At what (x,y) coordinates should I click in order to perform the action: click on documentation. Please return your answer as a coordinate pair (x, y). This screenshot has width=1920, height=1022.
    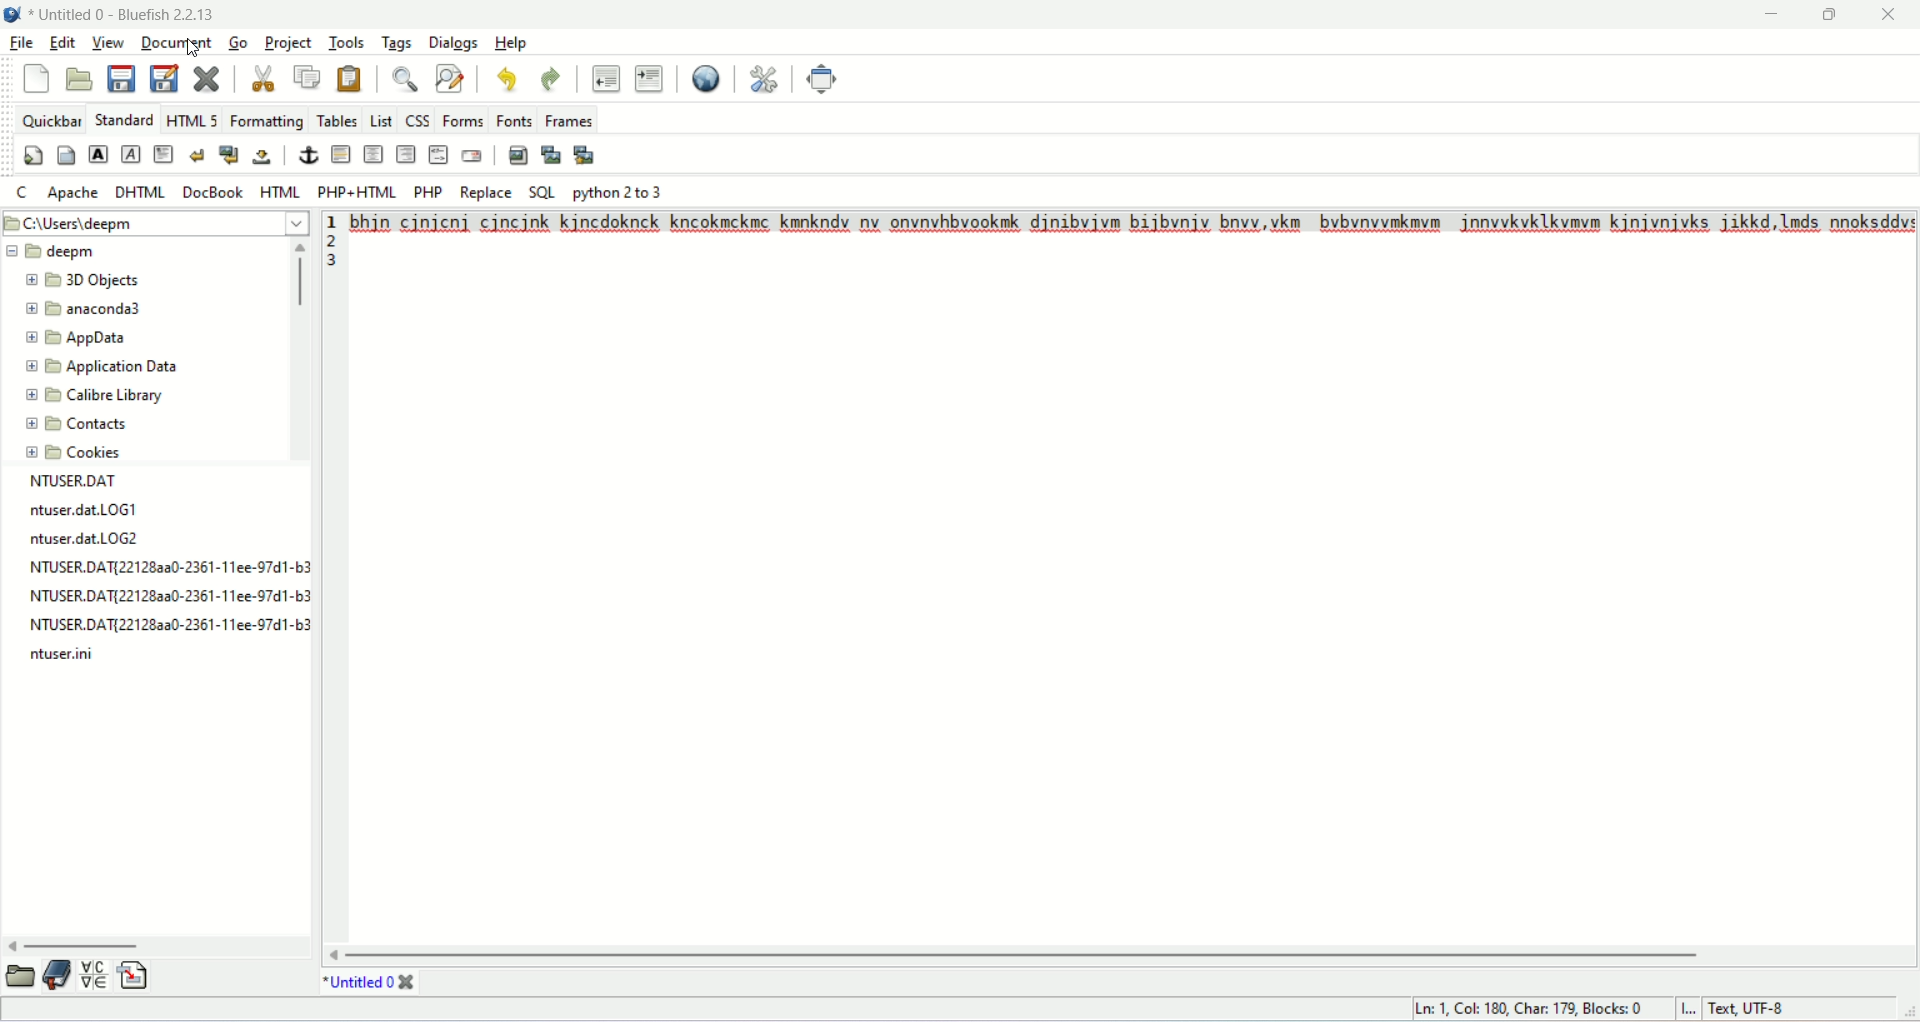
    Looking at the image, I should click on (56, 971).